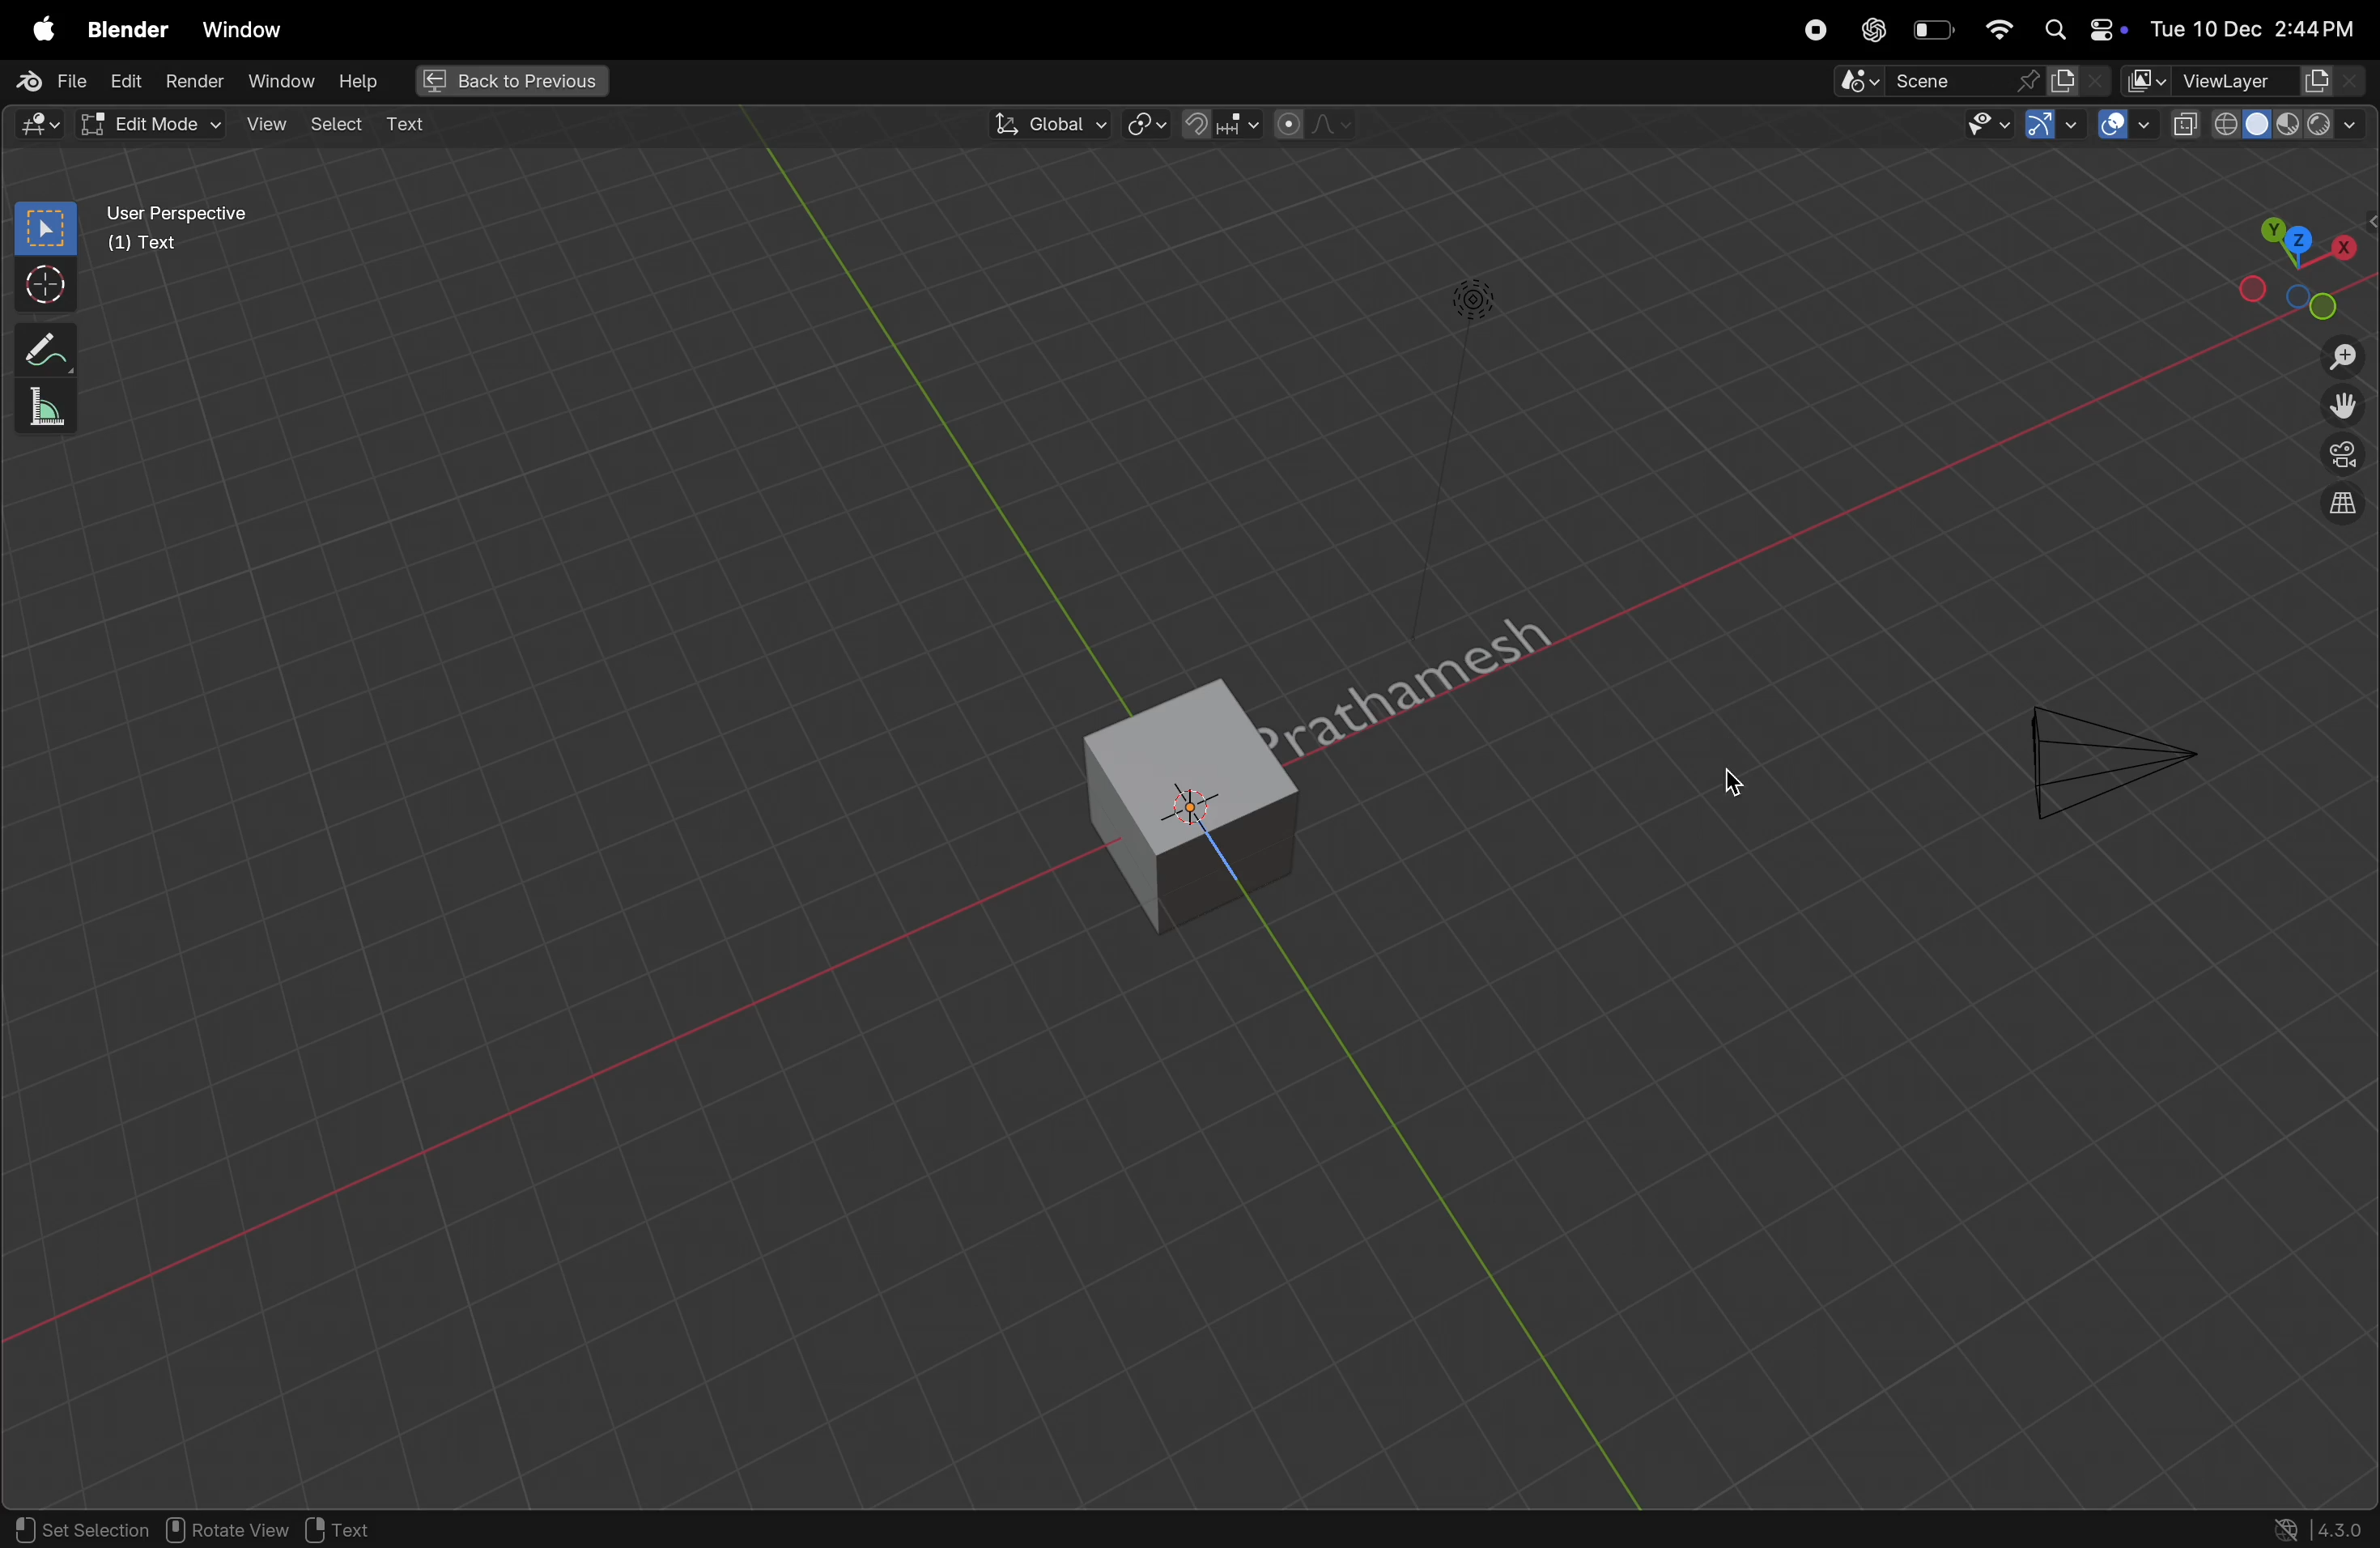  What do you see at coordinates (2079, 27) in the screenshot?
I see `apple widgets` at bounding box center [2079, 27].